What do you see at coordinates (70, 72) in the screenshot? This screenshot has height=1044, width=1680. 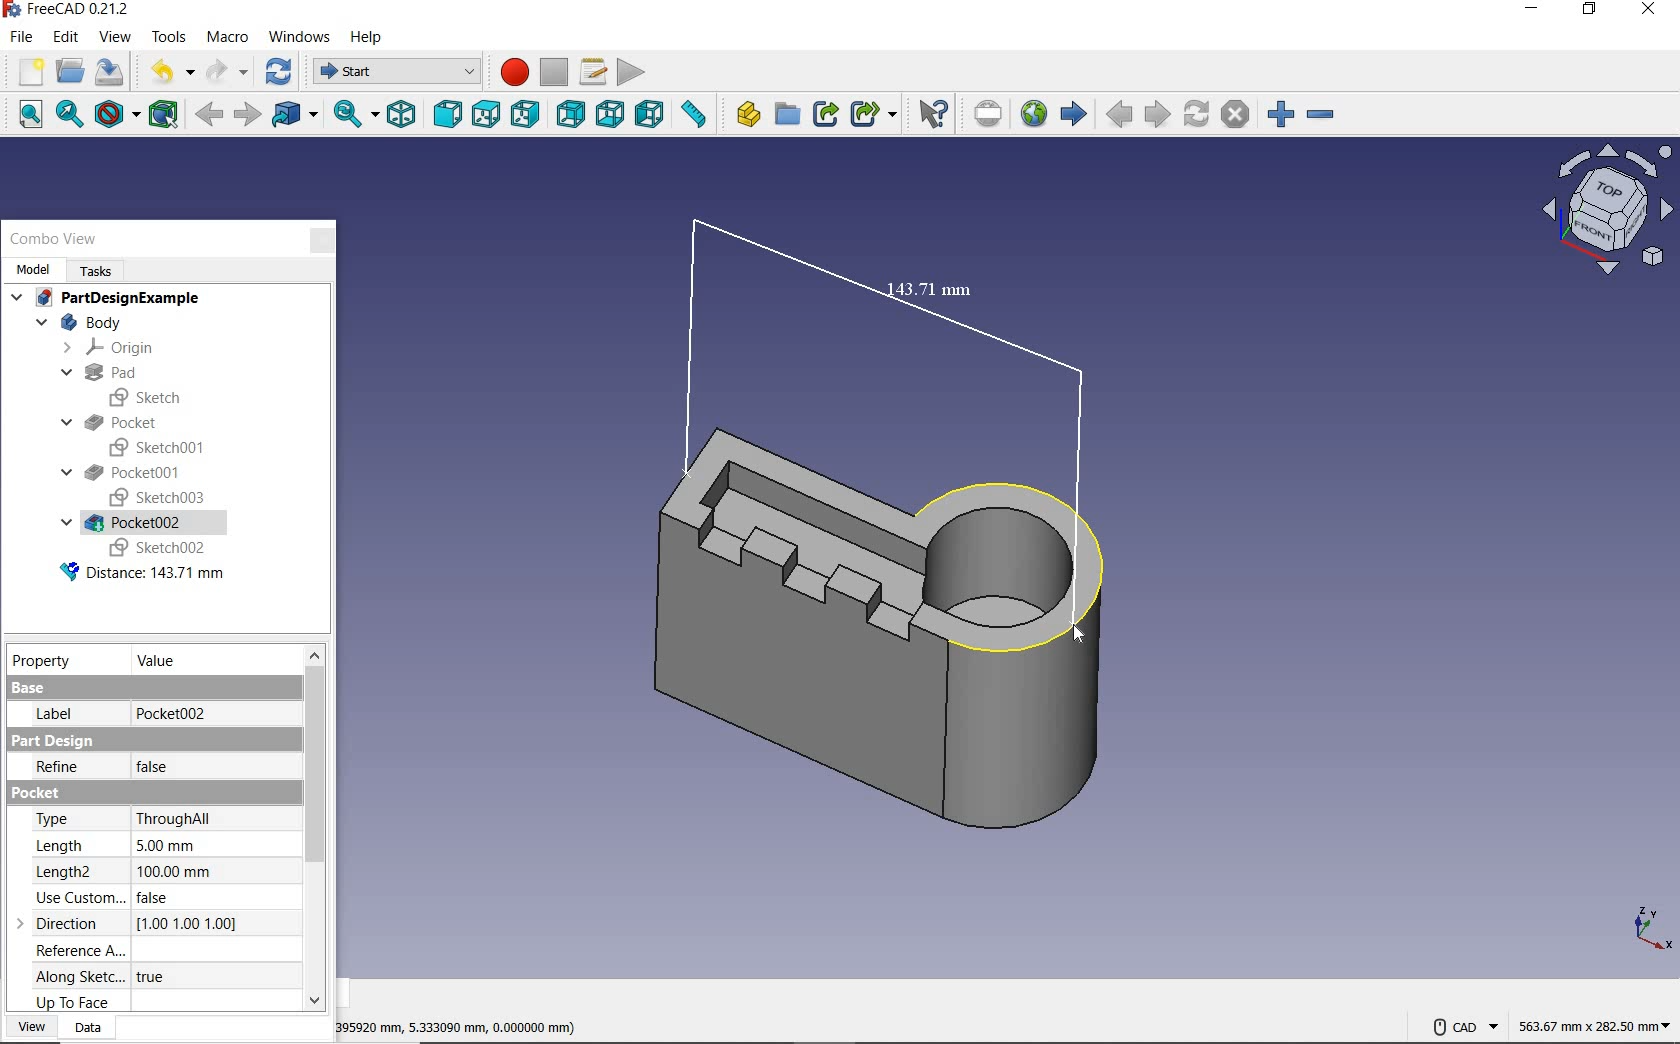 I see `open` at bounding box center [70, 72].